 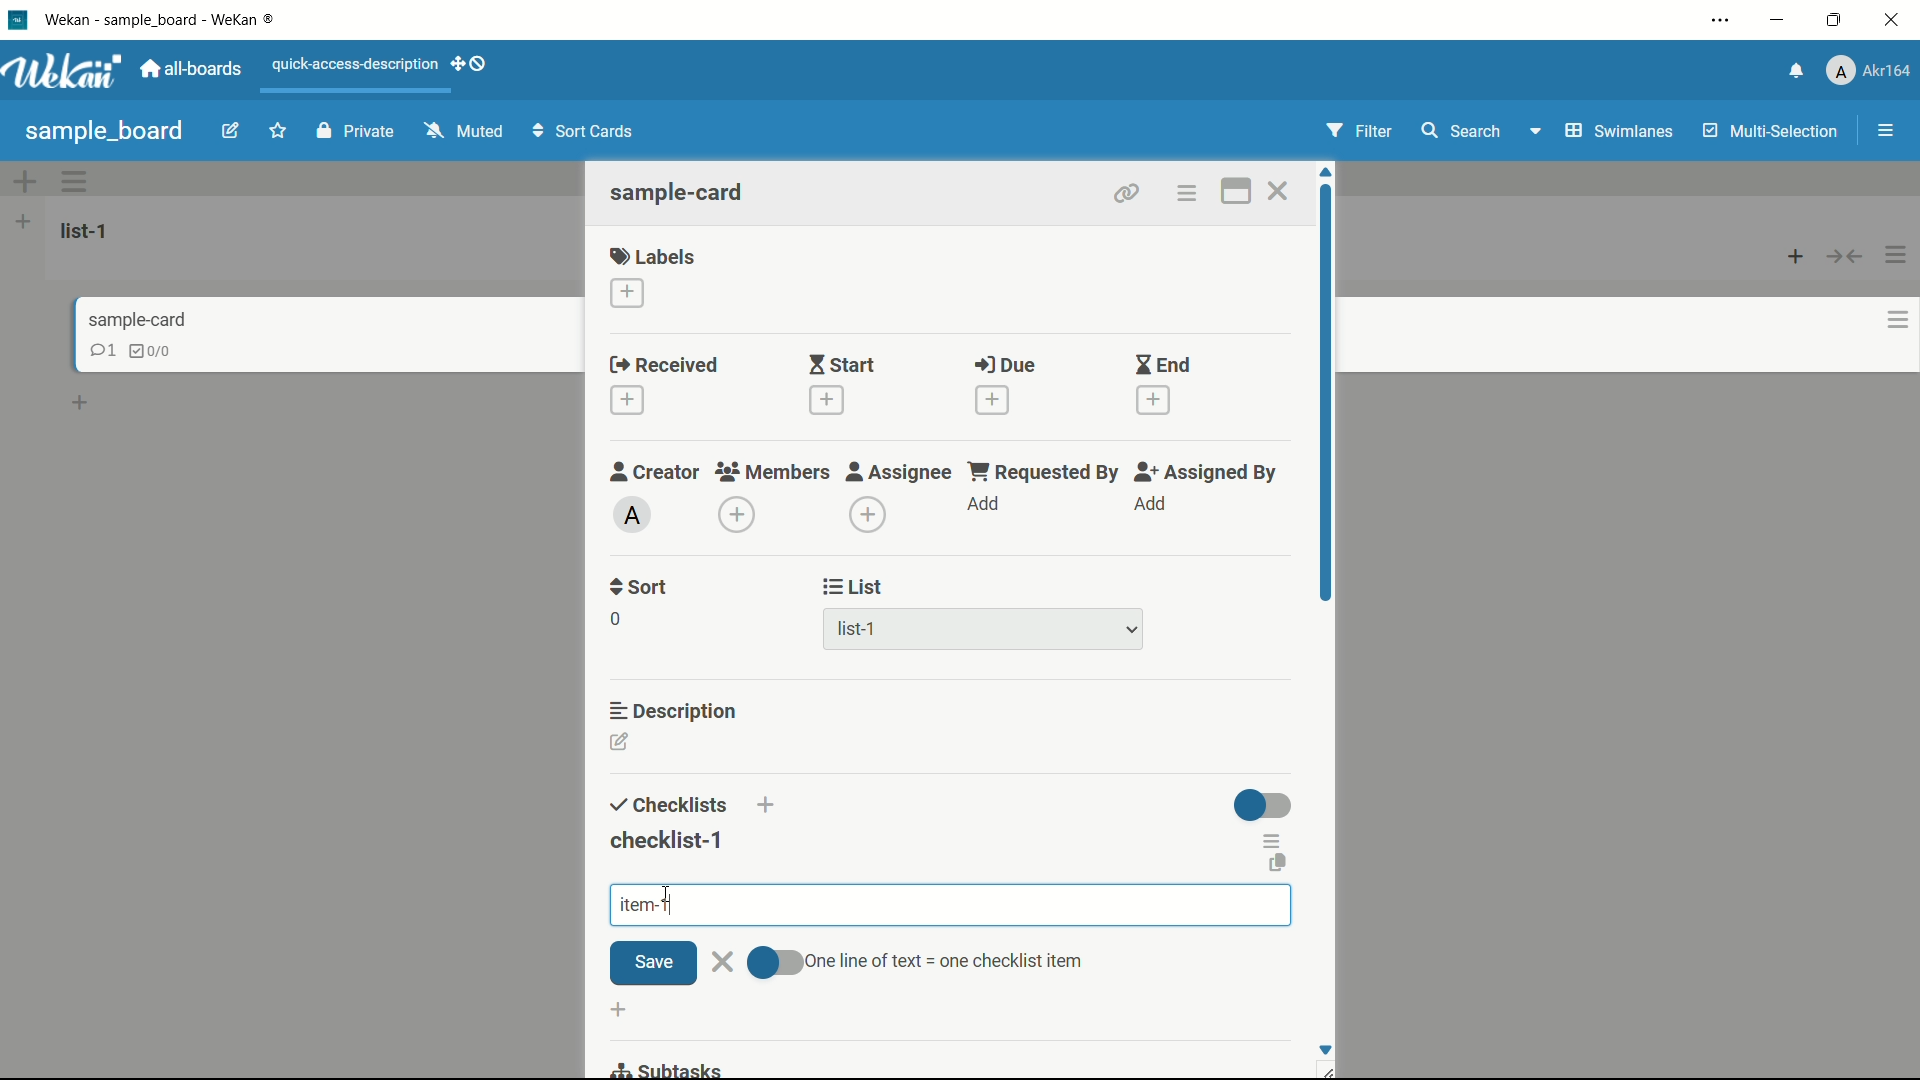 I want to click on add assignee, so click(x=869, y=516).